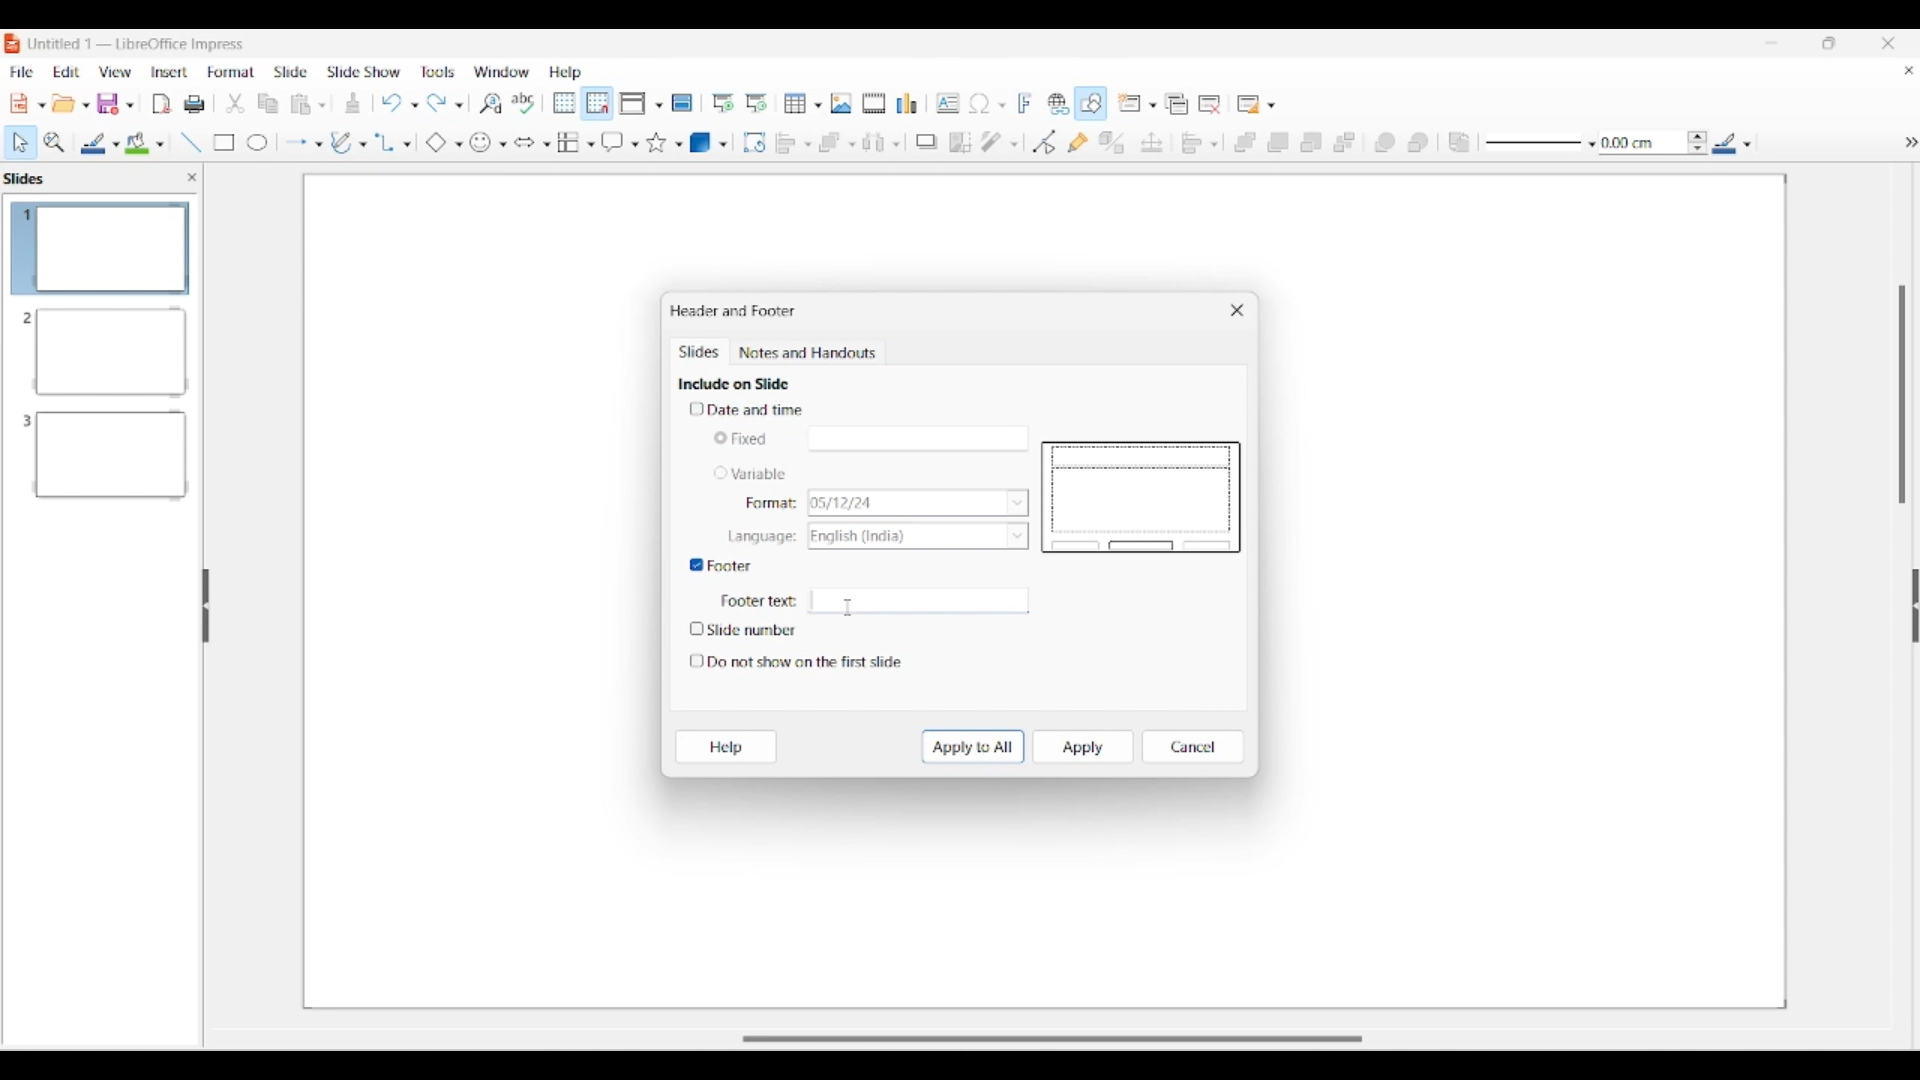 Image resolution: width=1920 pixels, height=1080 pixels. Describe the element at coordinates (874, 103) in the screenshot. I see `Insert audio/video` at that location.